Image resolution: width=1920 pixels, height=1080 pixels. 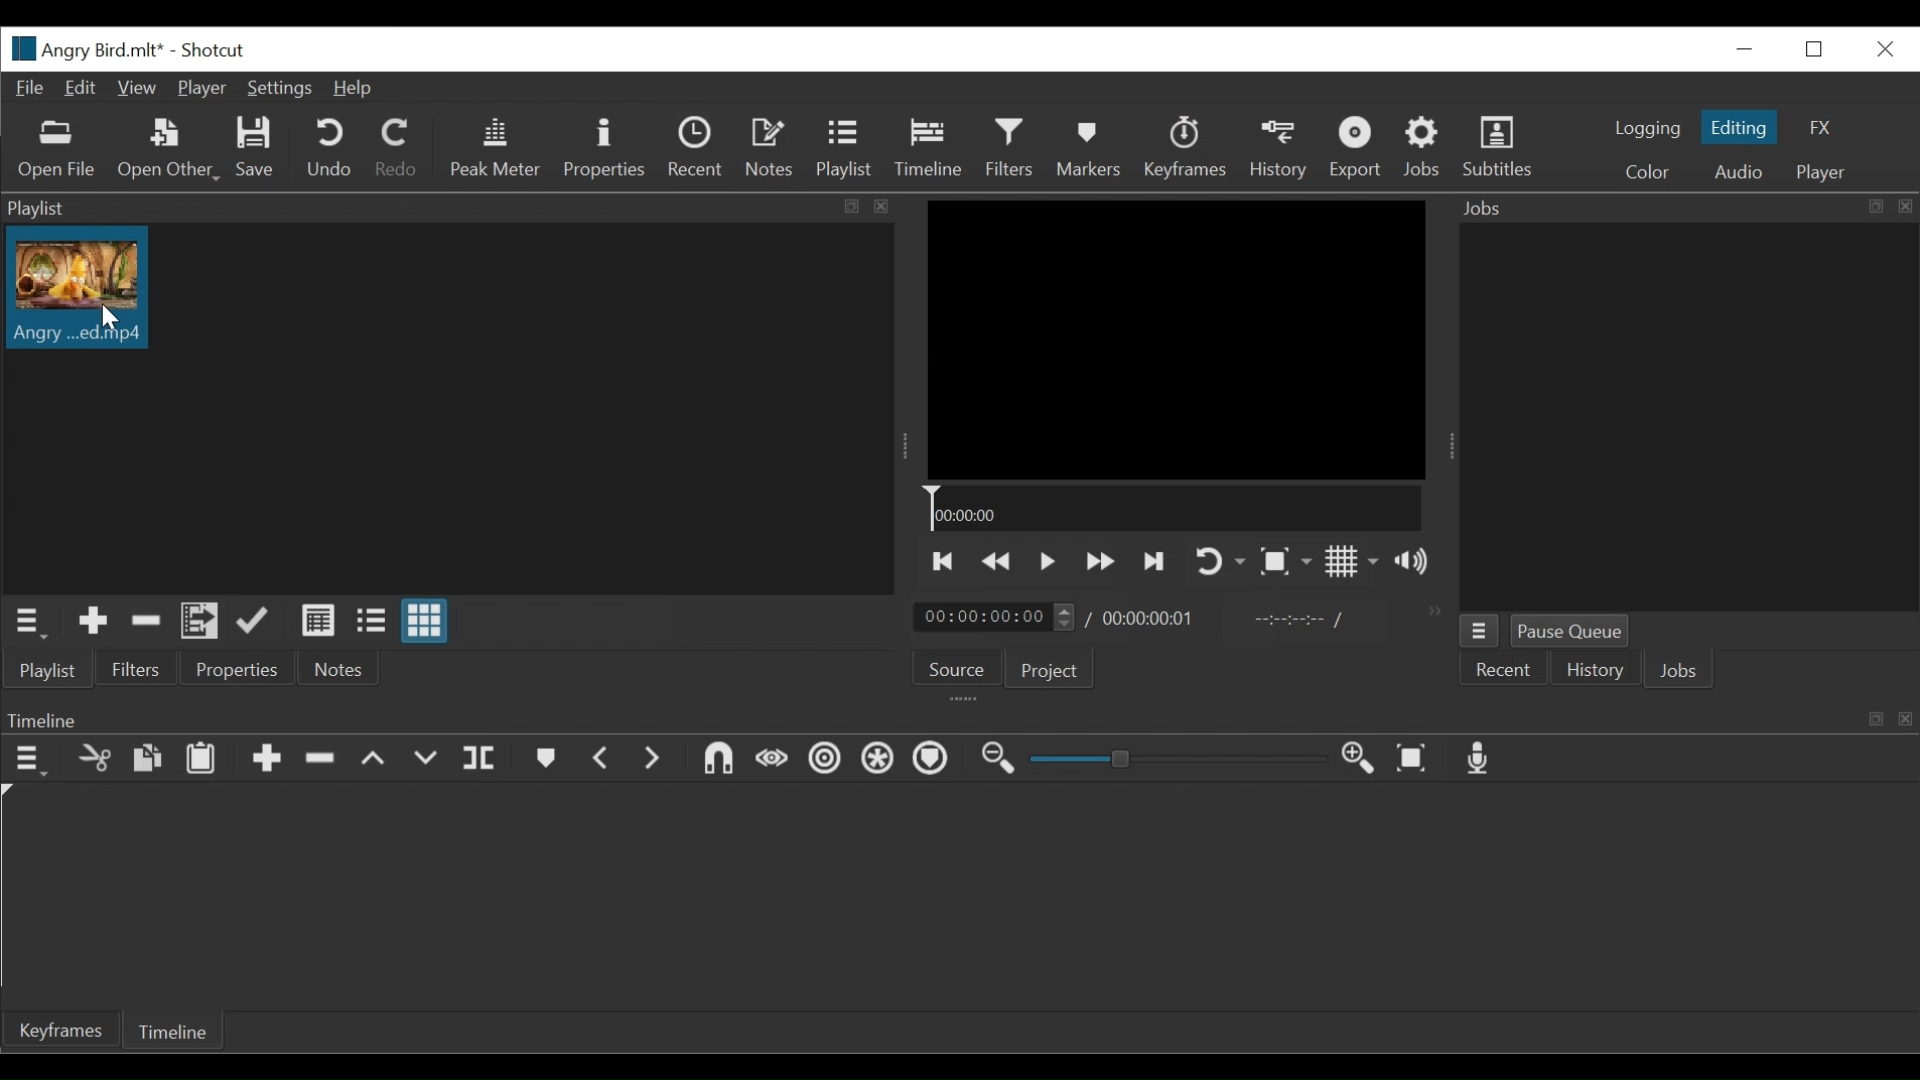 What do you see at coordinates (485, 758) in the screenshot?
I see `Split at playhead` at bounding box center [485, 758].